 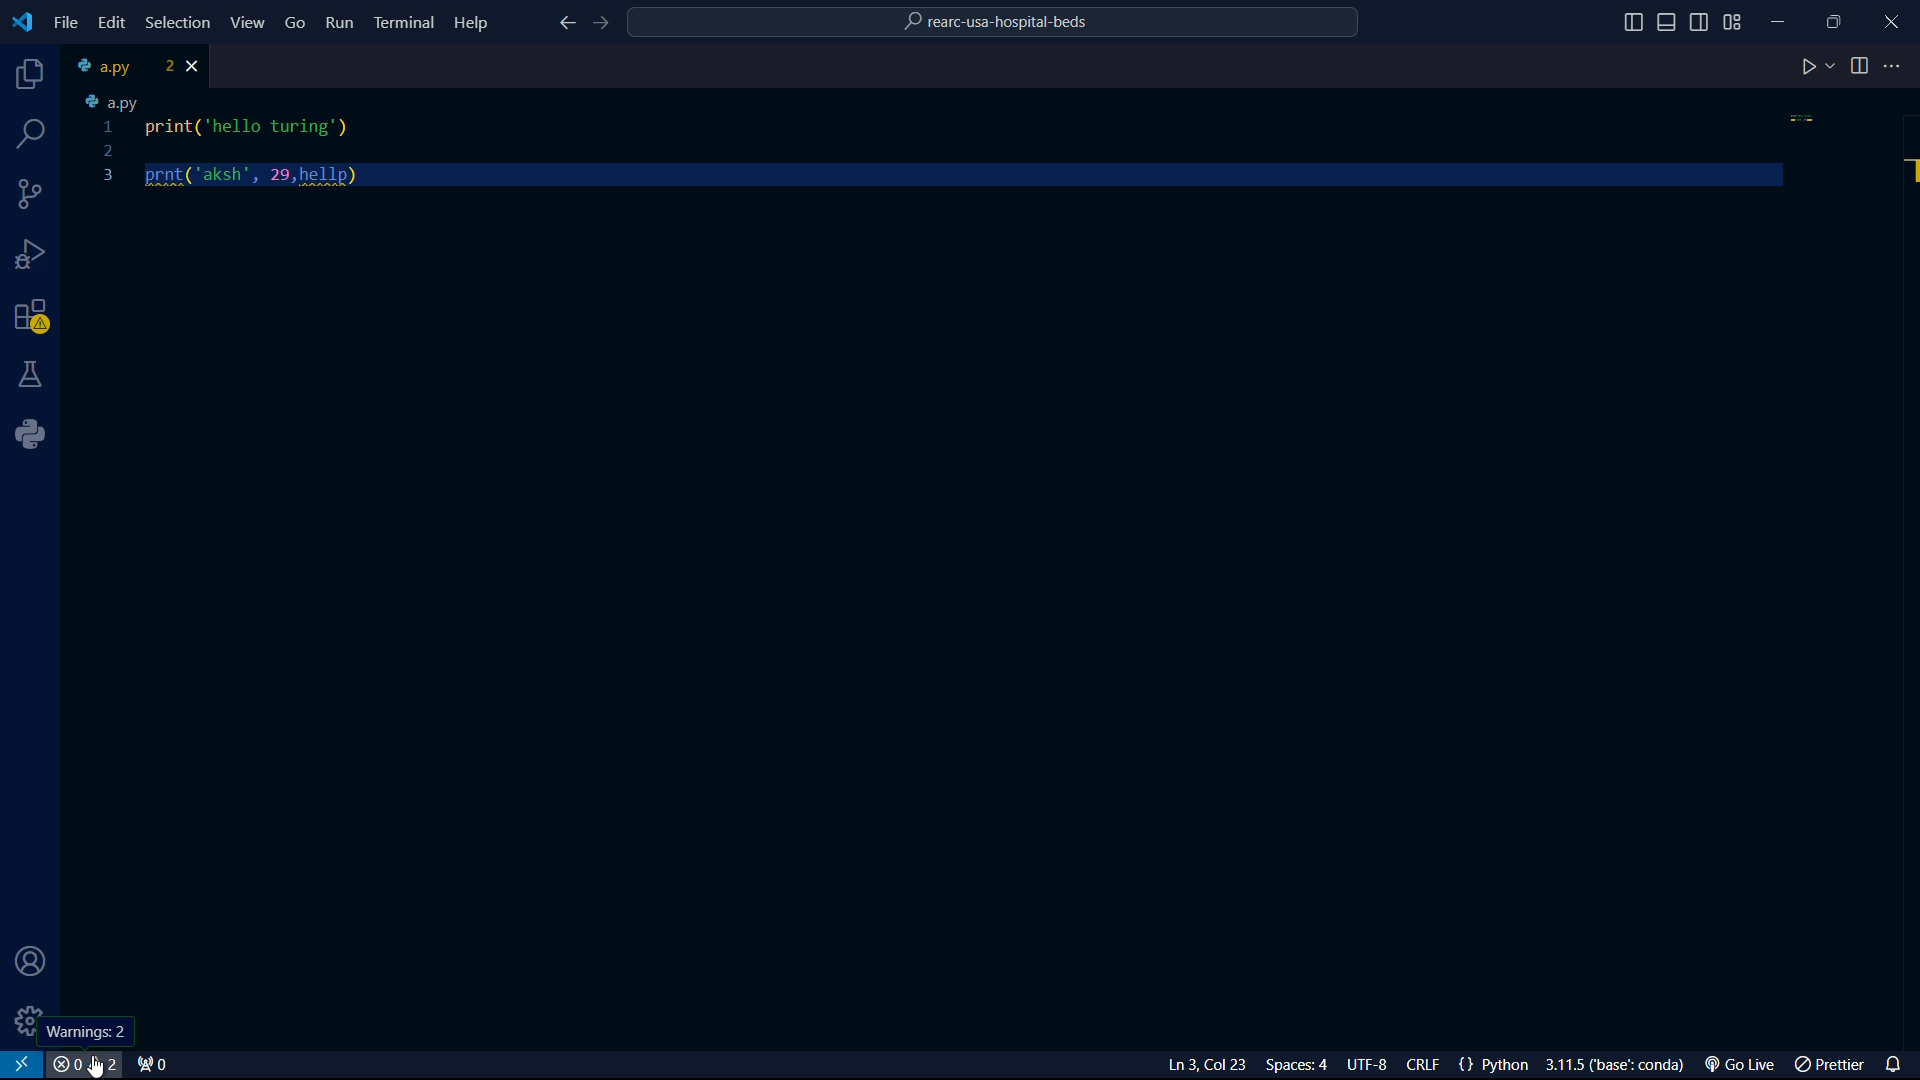 What do you see at coordinates (1895, 66) in the screenshot?
I see `more options` at bounding box center [1895, 66].